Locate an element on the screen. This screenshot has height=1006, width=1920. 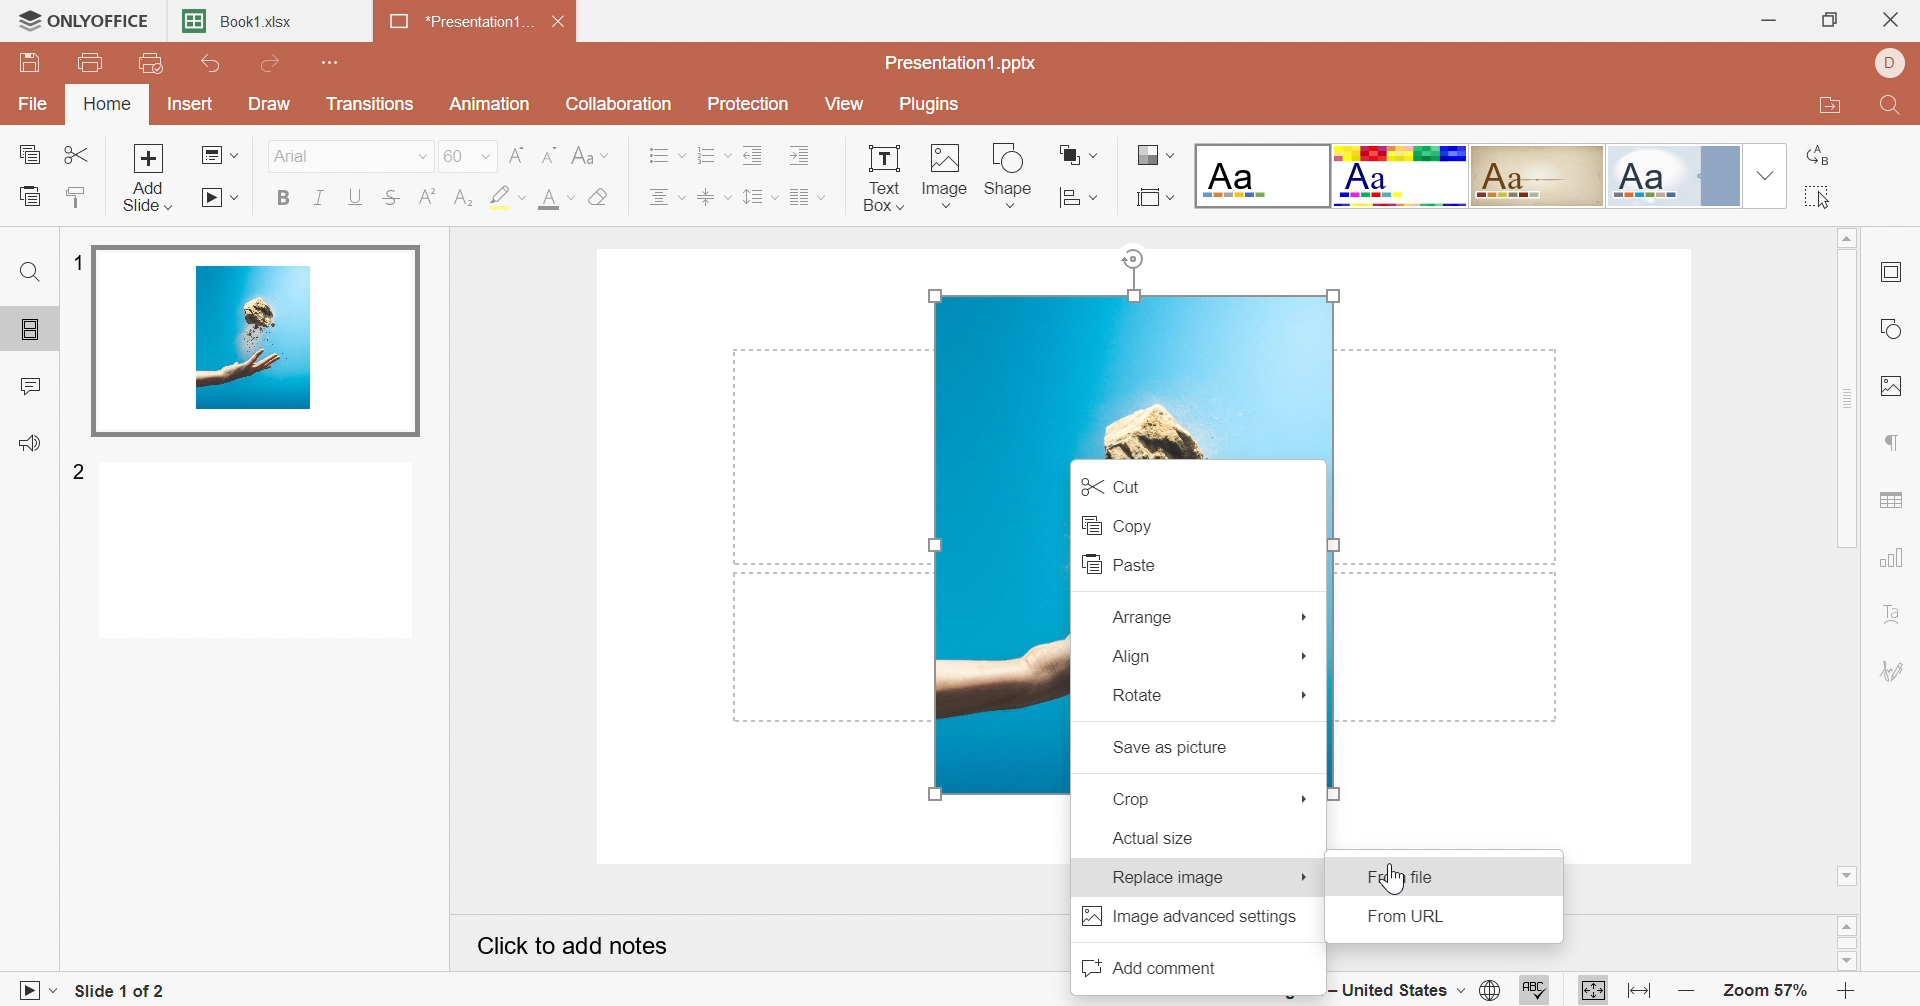
Image advanced settings is located at coordinates (1189, 917).